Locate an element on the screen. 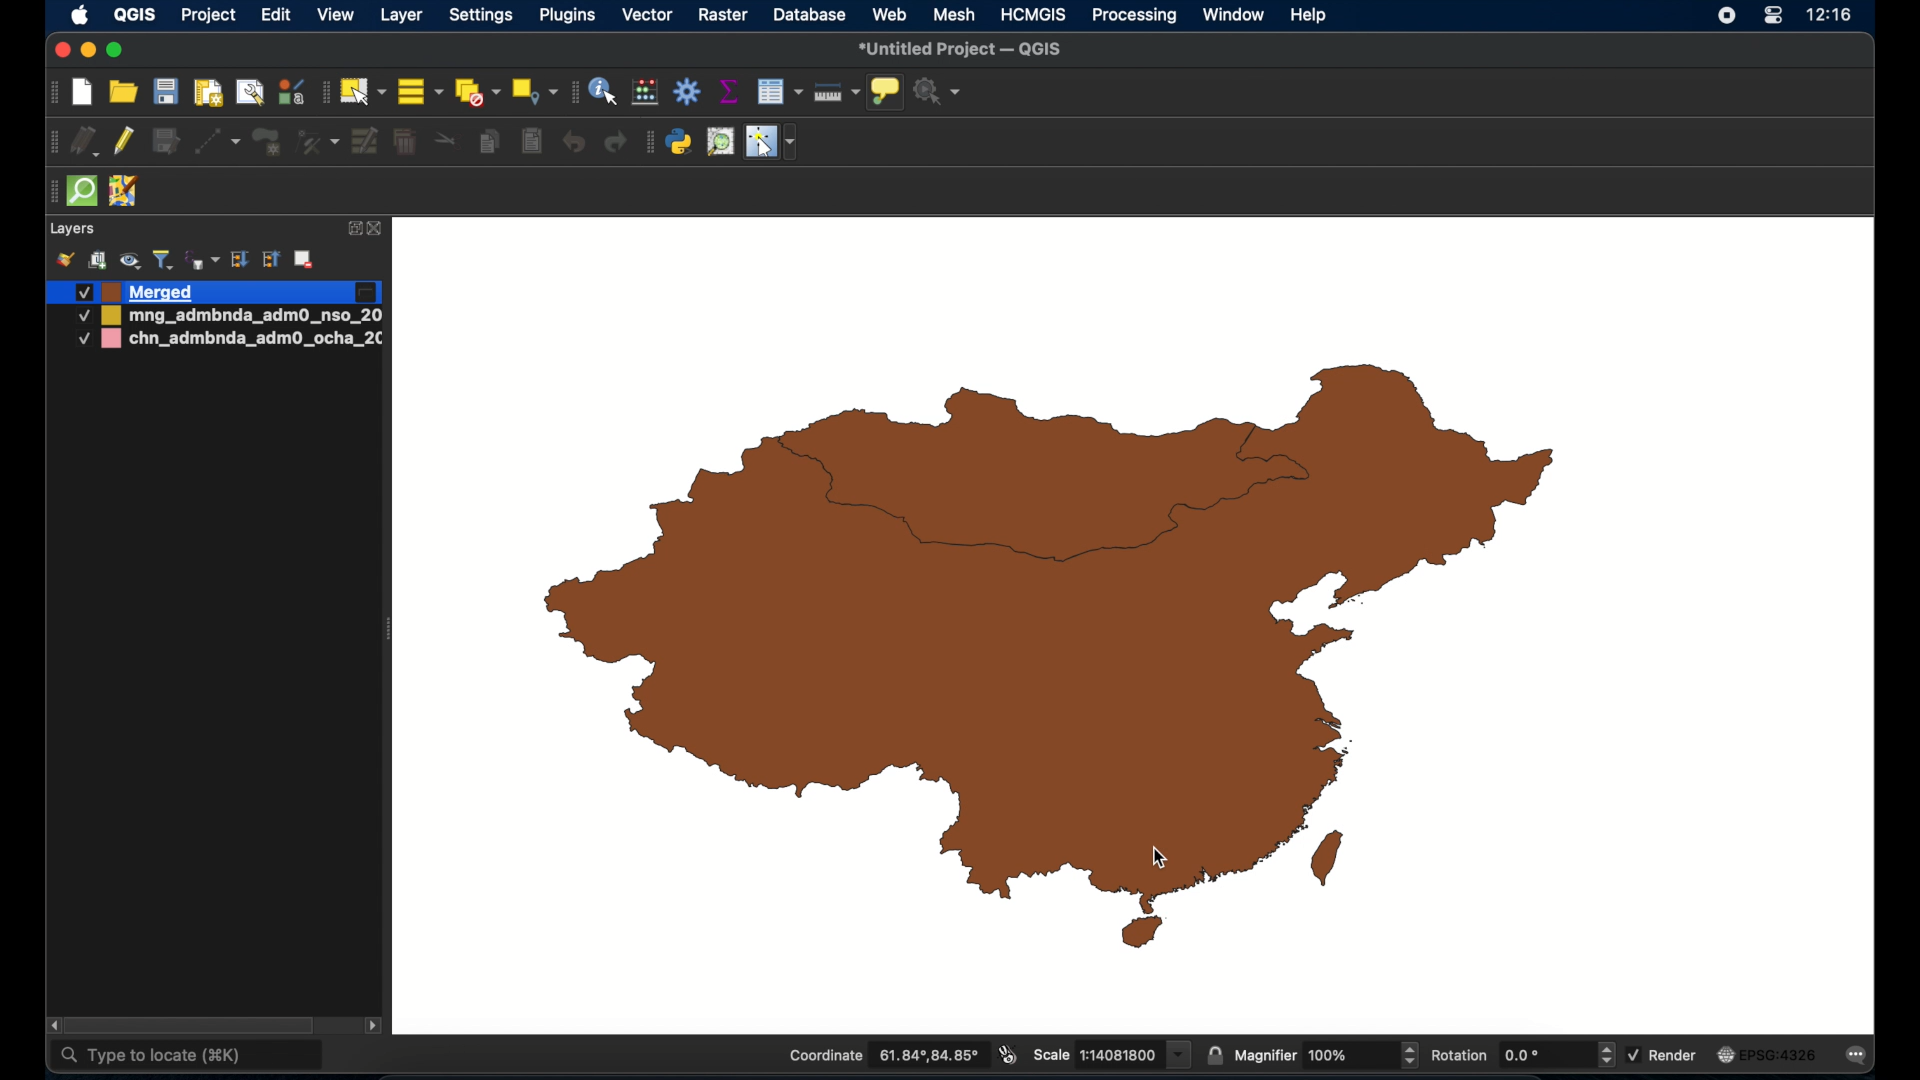 The height and width of the screenshot is (1080, 1920). mesh is located at coordinates (955, 14).